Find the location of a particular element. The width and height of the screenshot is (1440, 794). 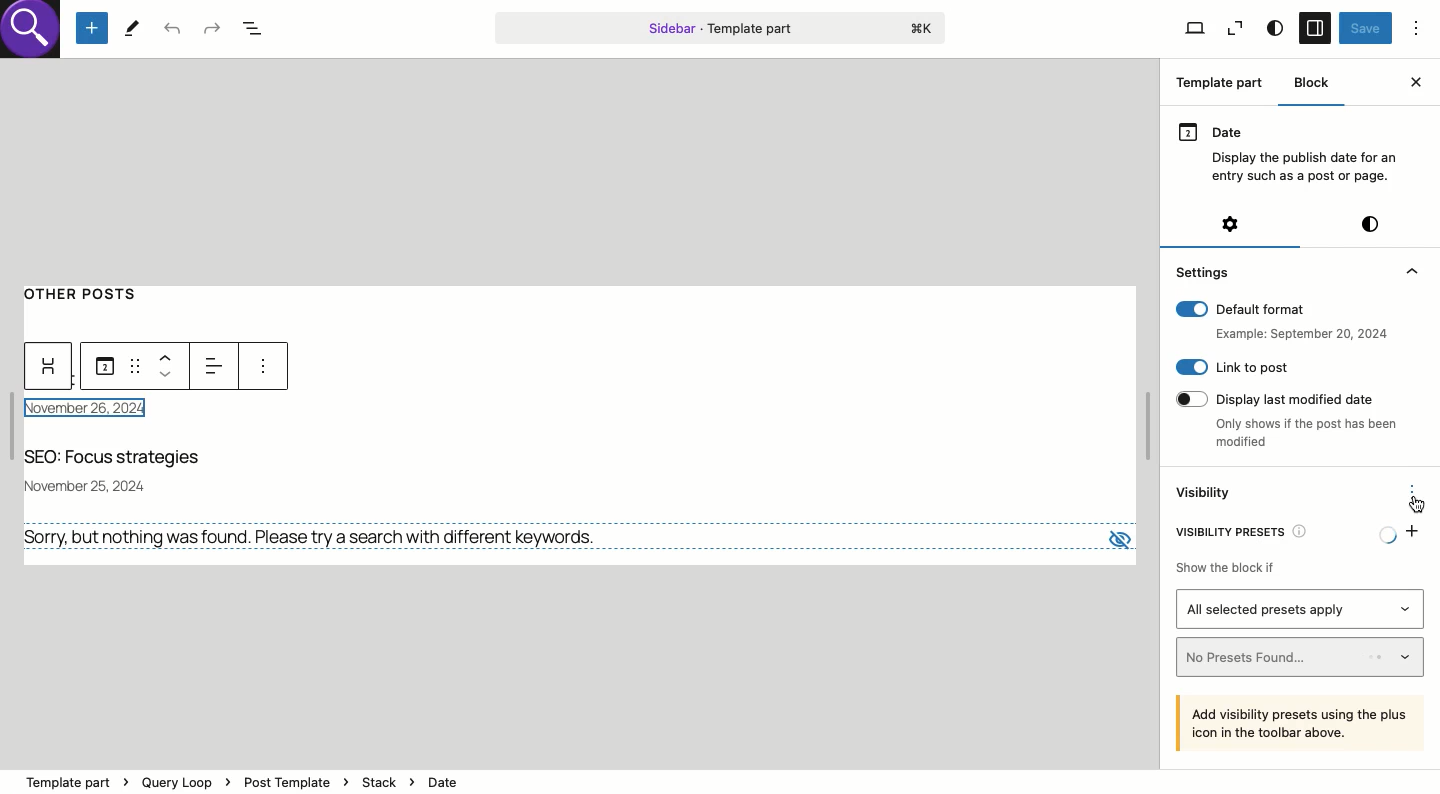

View is located at coordinates (1235, 29).